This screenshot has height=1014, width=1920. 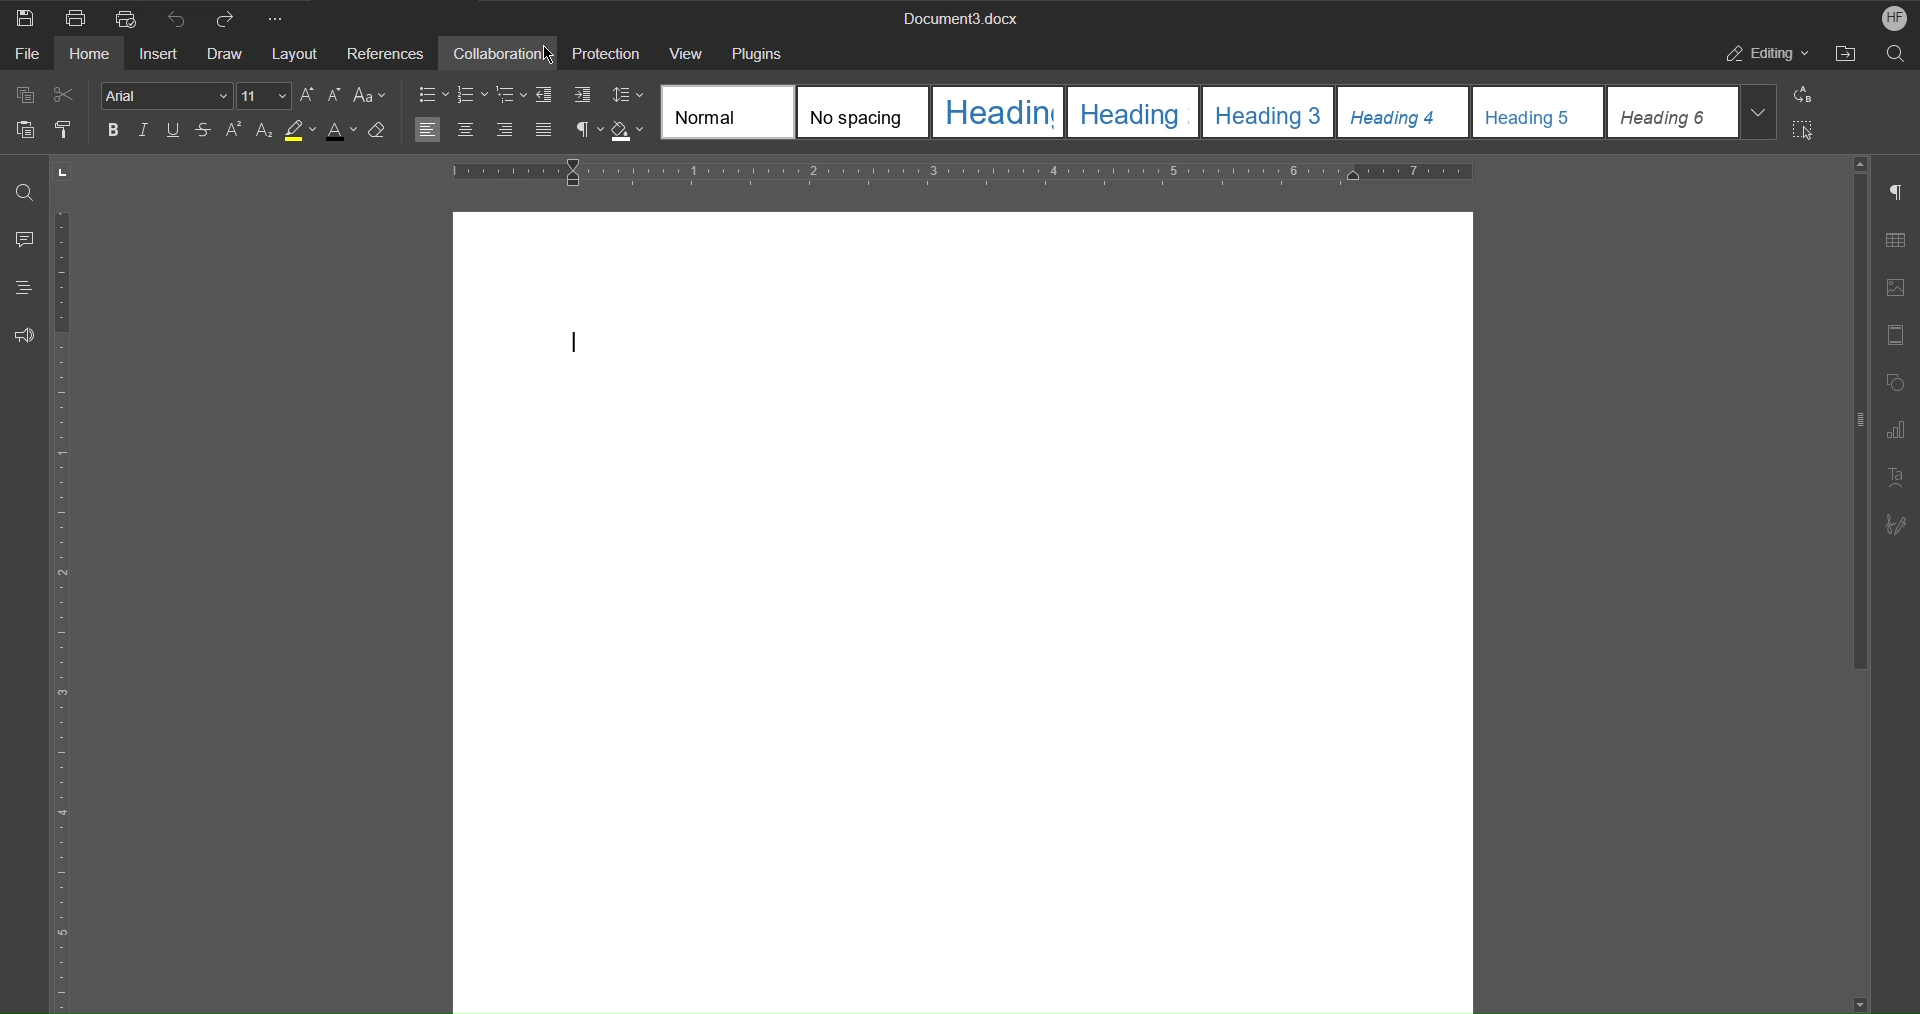 I want to click on Underline, so click(x=176, y=129).